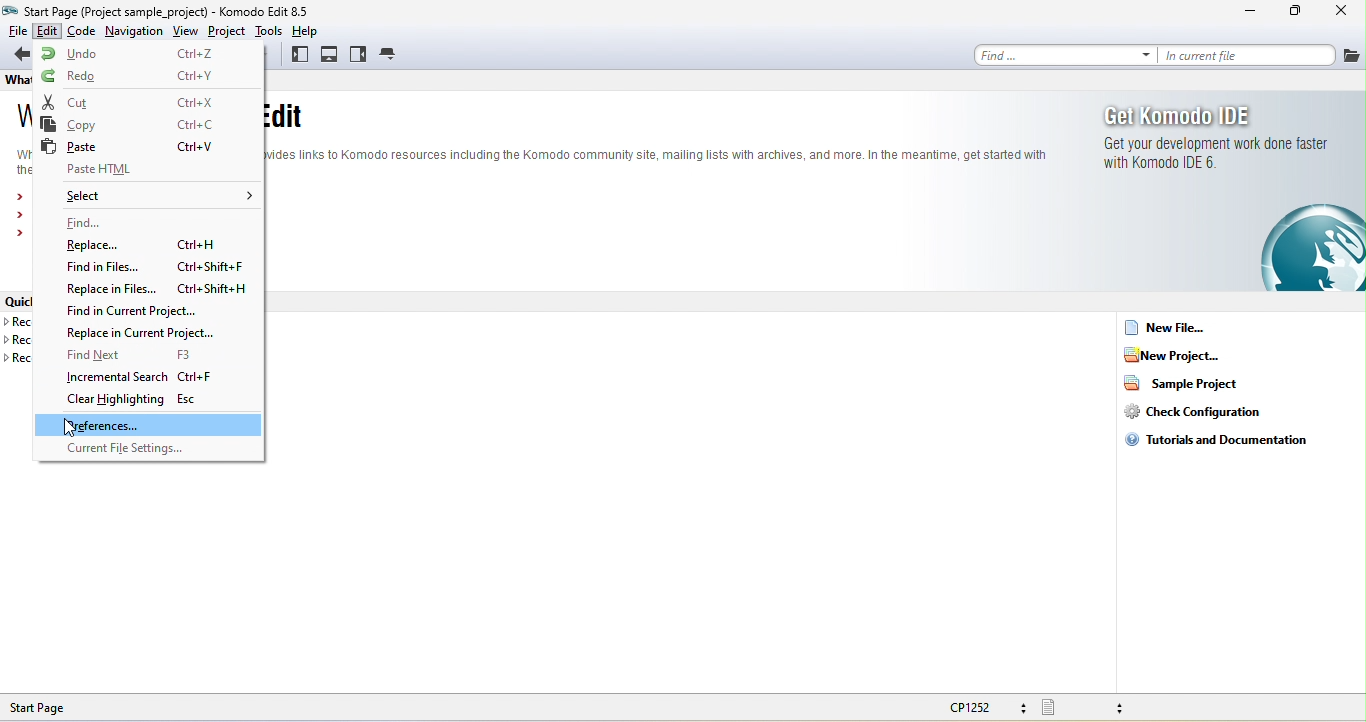  Describe the element at coordinates (20, 301) in the screenshot. I see `quick links` at that location.